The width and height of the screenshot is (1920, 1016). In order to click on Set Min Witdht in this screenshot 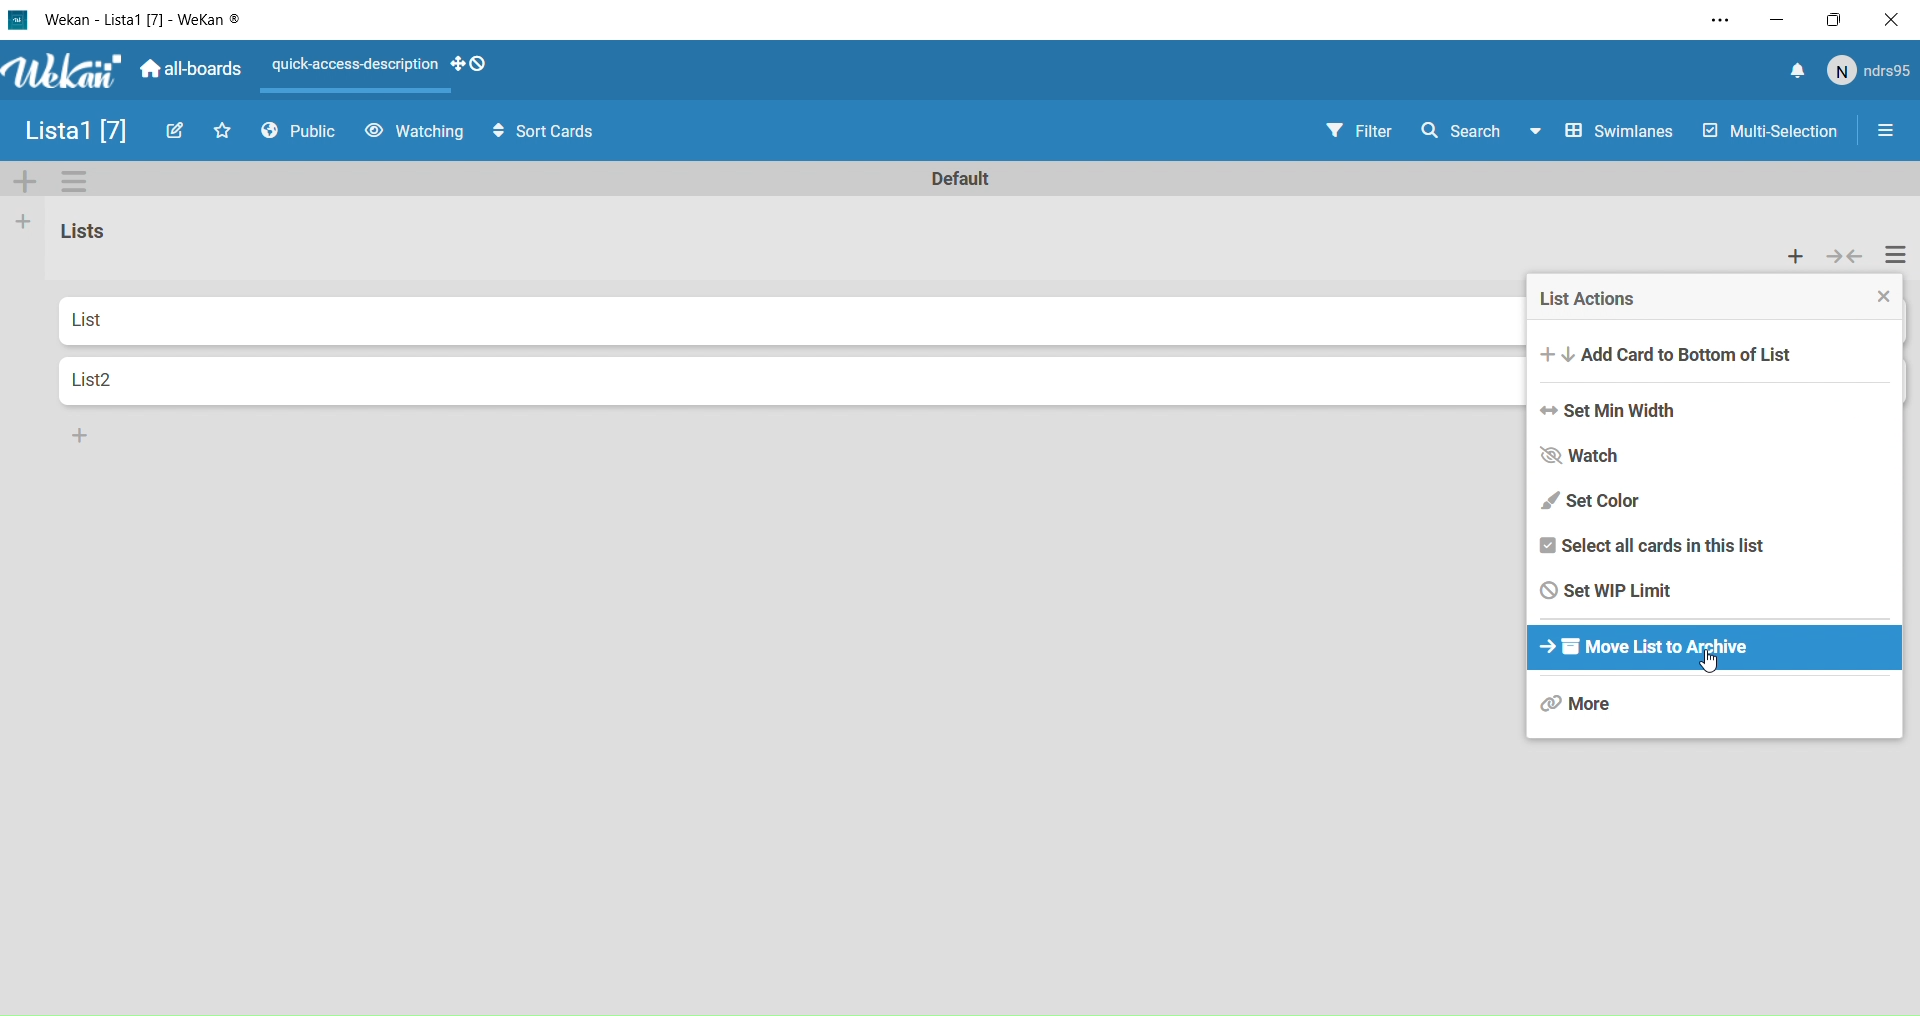, I will do `click(1616, 413)`.